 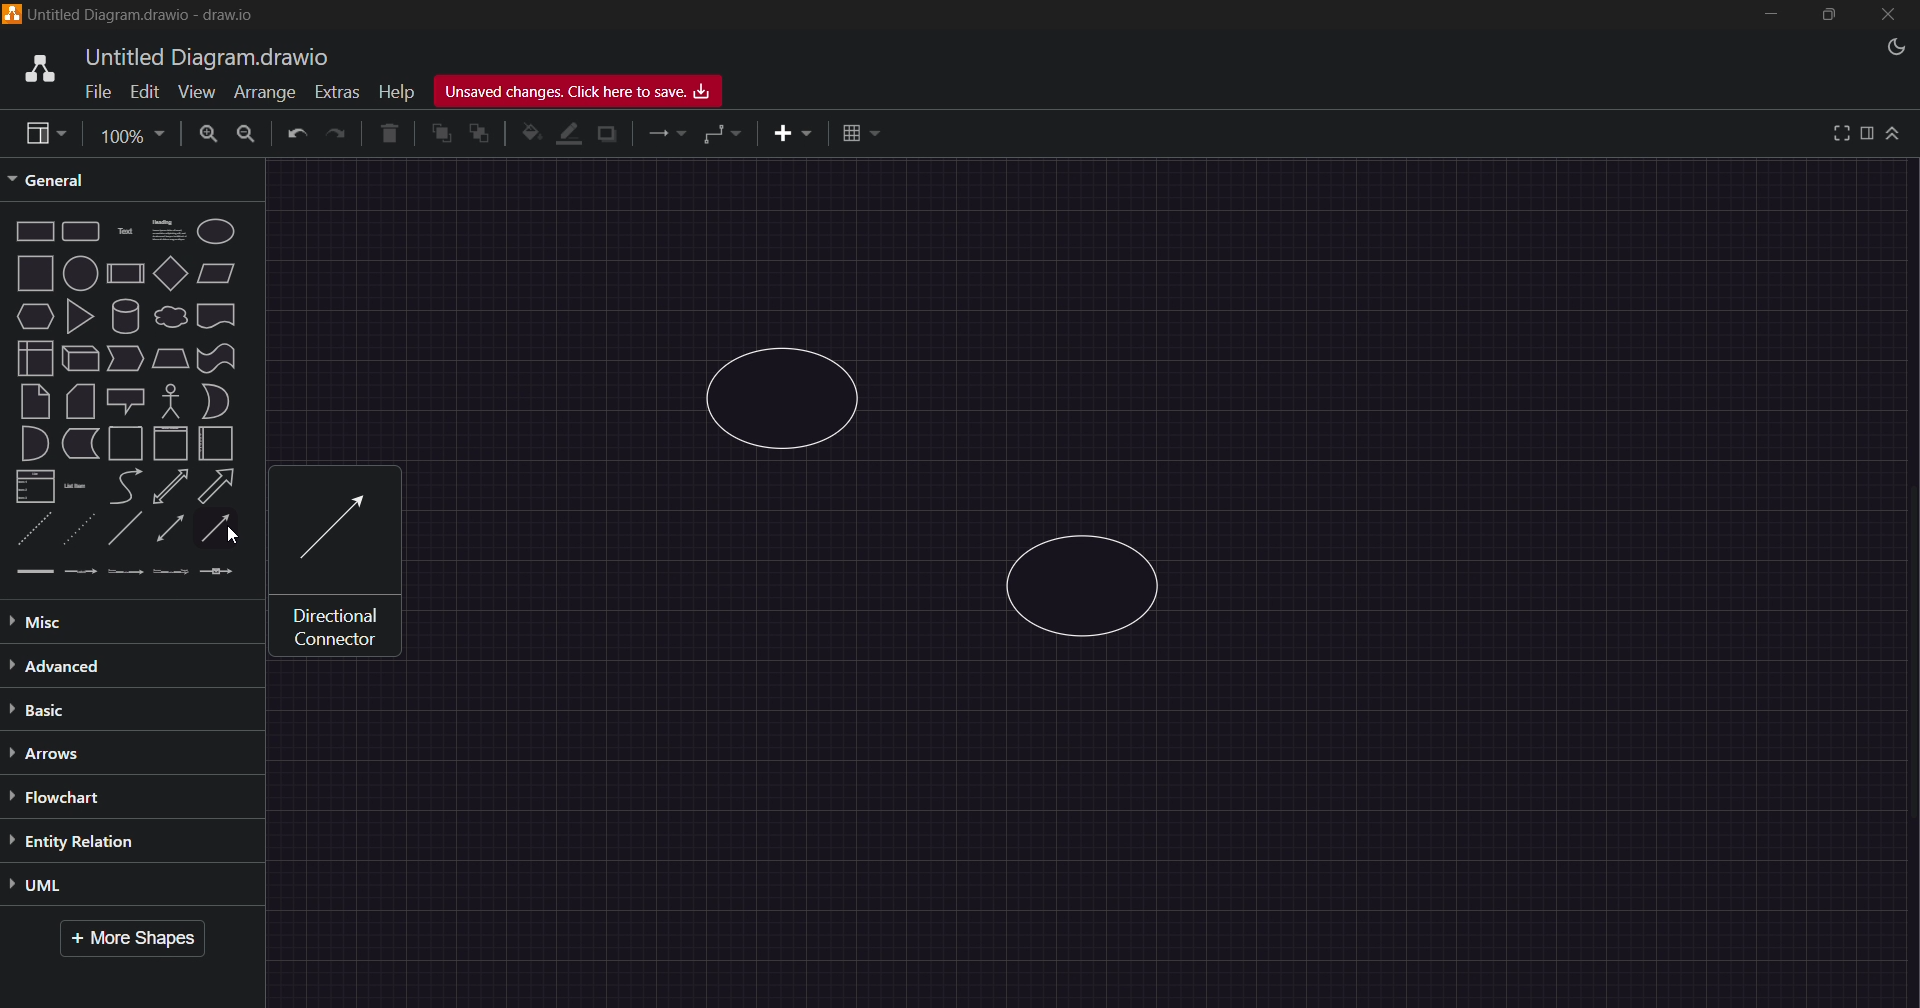 What do you see at coordinates (91, 887) in the screenshot?
I see `UML` at bounding box center [91, 887].